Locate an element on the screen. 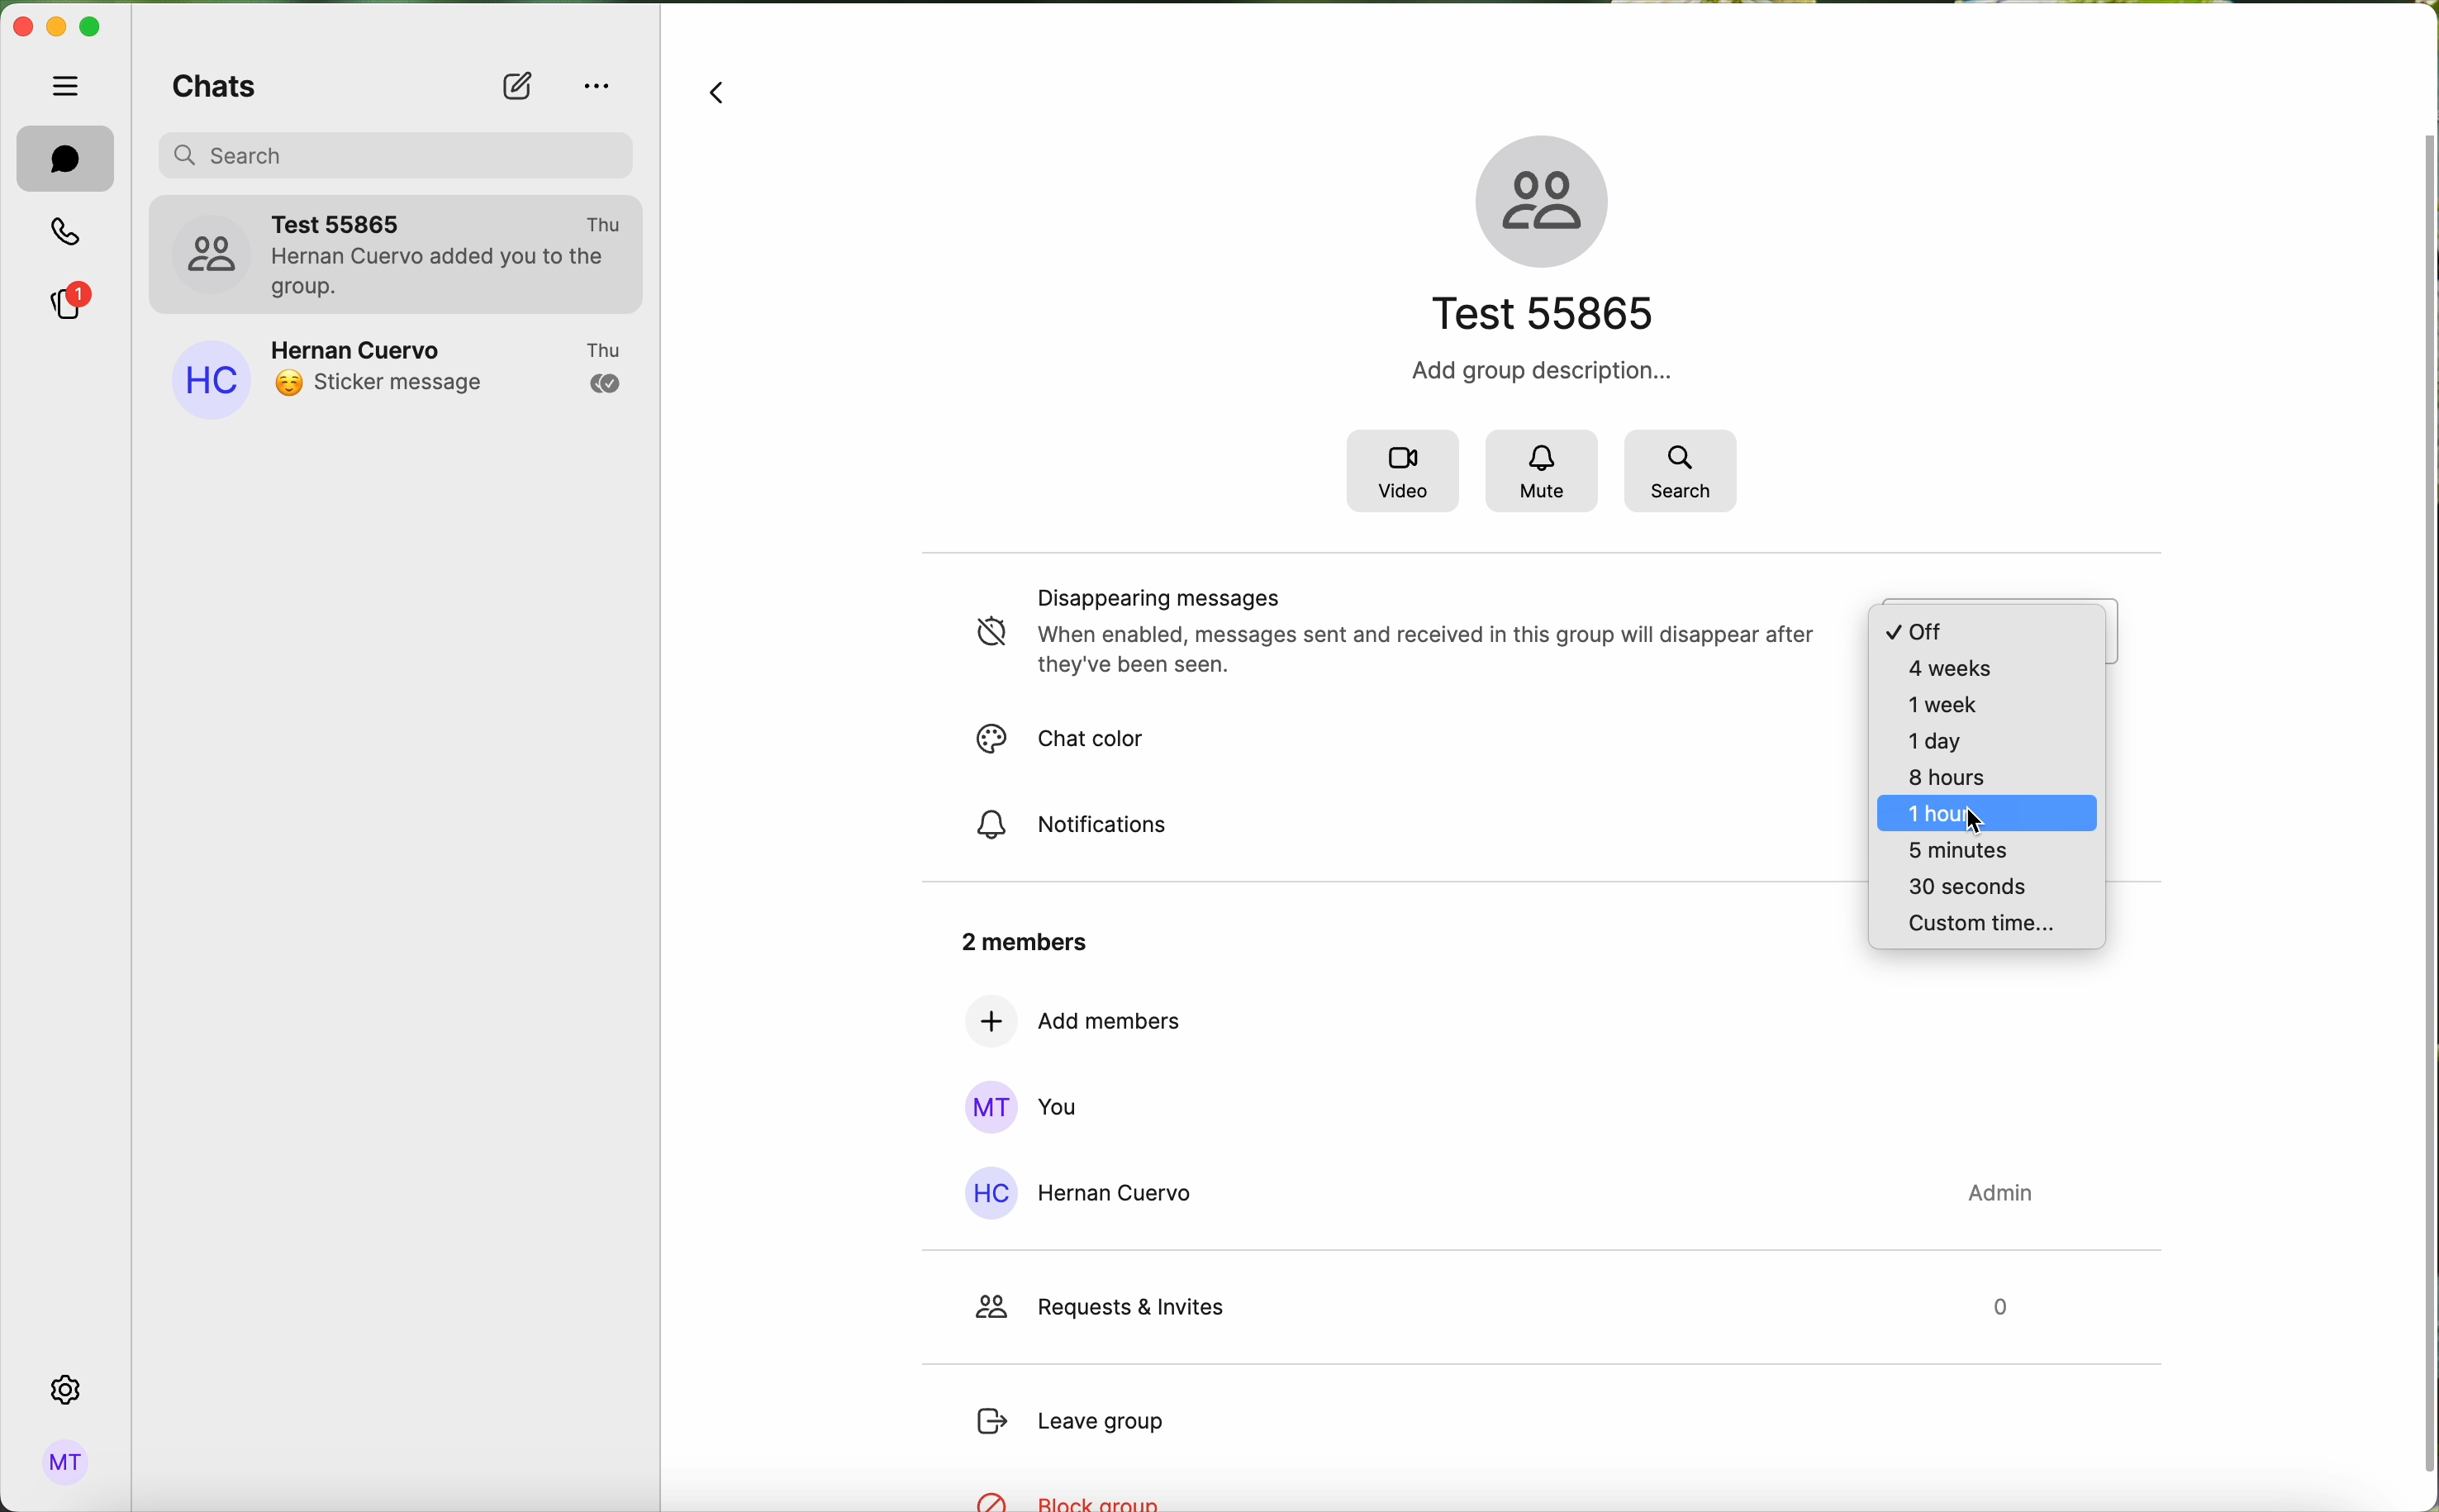 The image size is (2439, 1512). navigate back is located at coordinates (719, 91).